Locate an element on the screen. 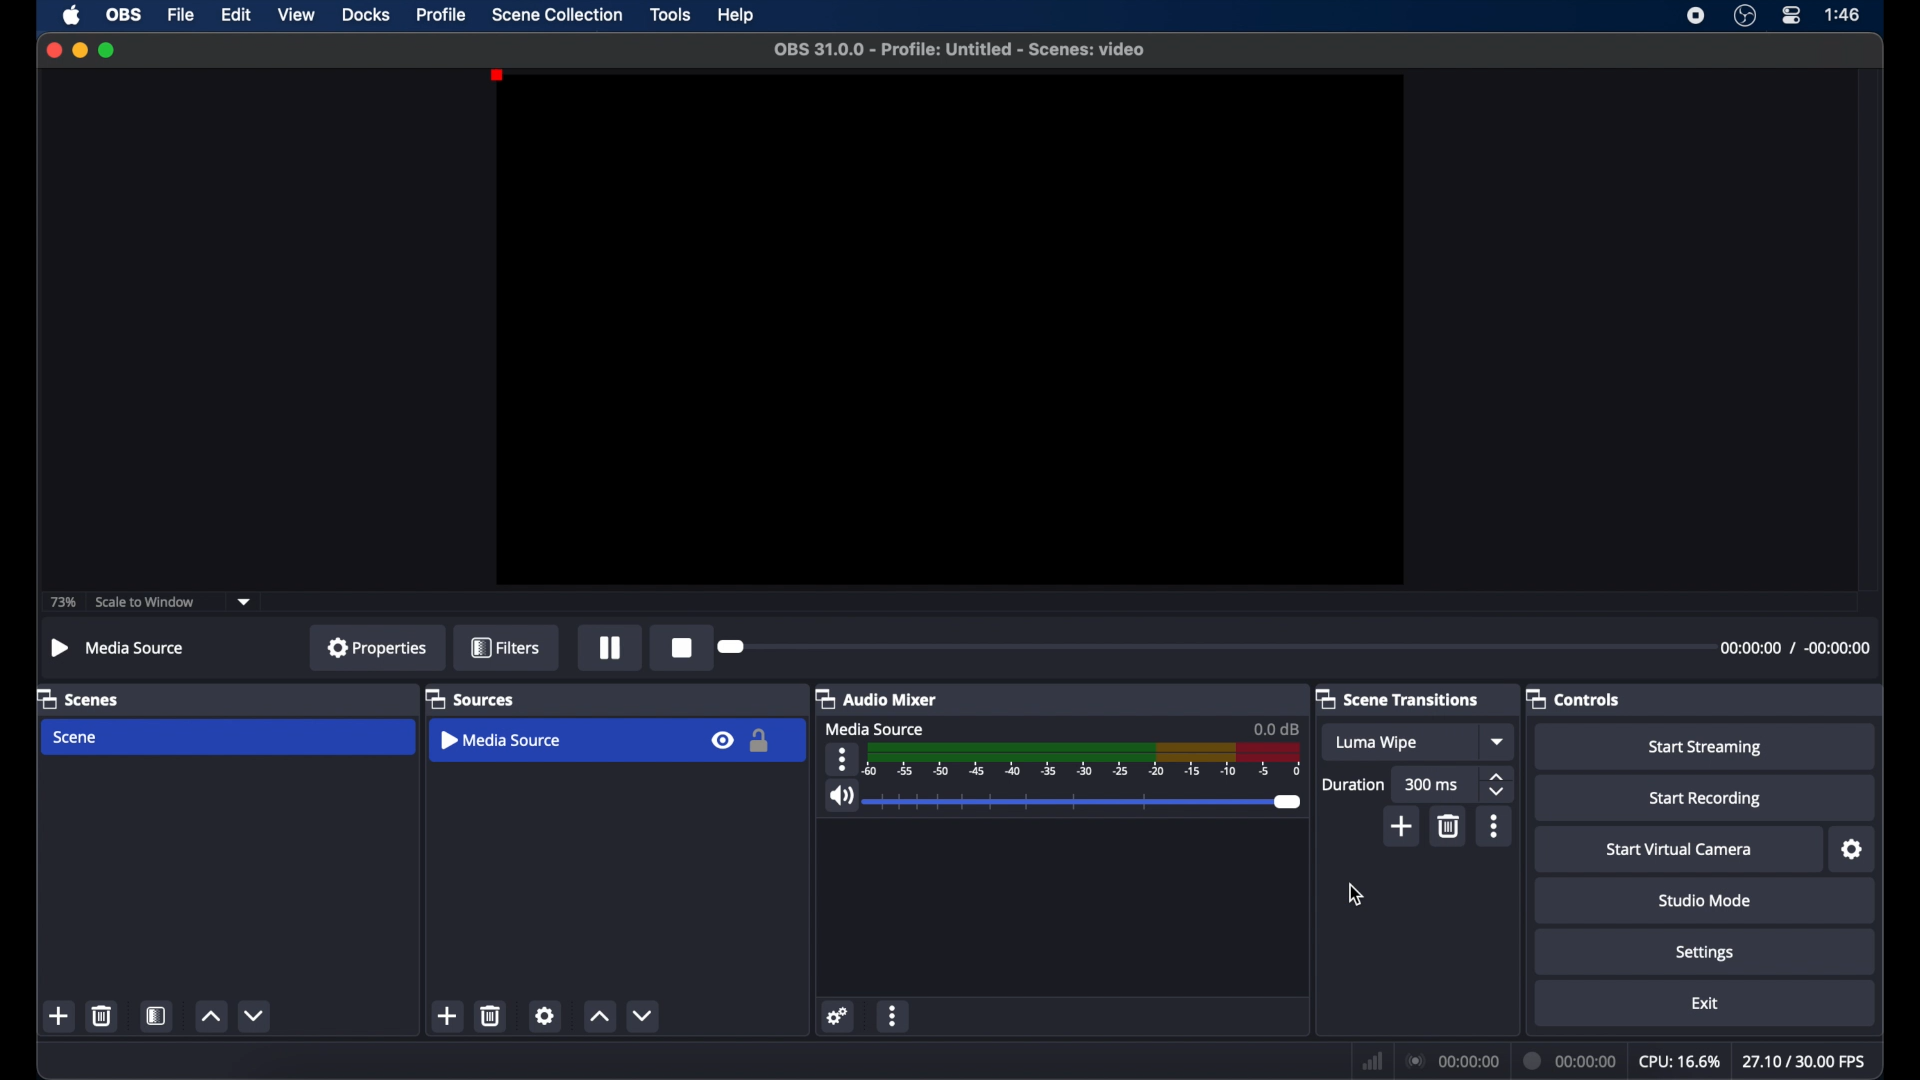 Image resolution: width=1920 pixels, height=1080 pixels. cpu is located at coordinates (1680, 1062).